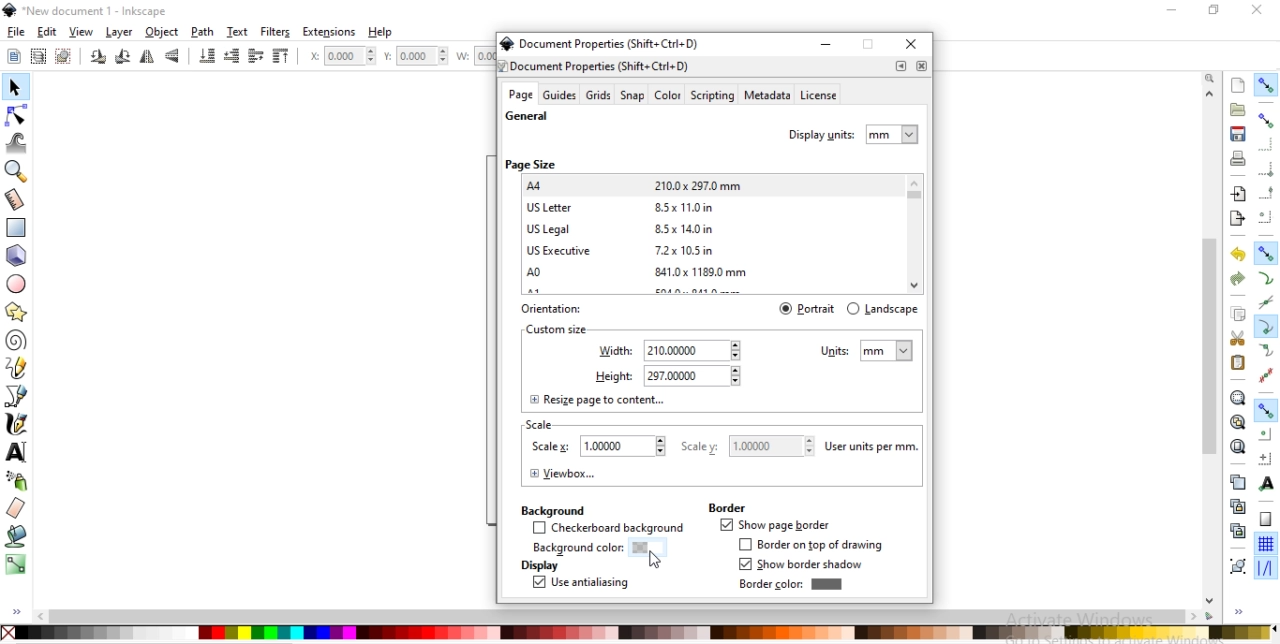 This screenshot has width=1280, height=644. What do you see at coordinates (17, 451) in the screenshot?
I see `create or edit text objects` at bounding box center [17, 451].